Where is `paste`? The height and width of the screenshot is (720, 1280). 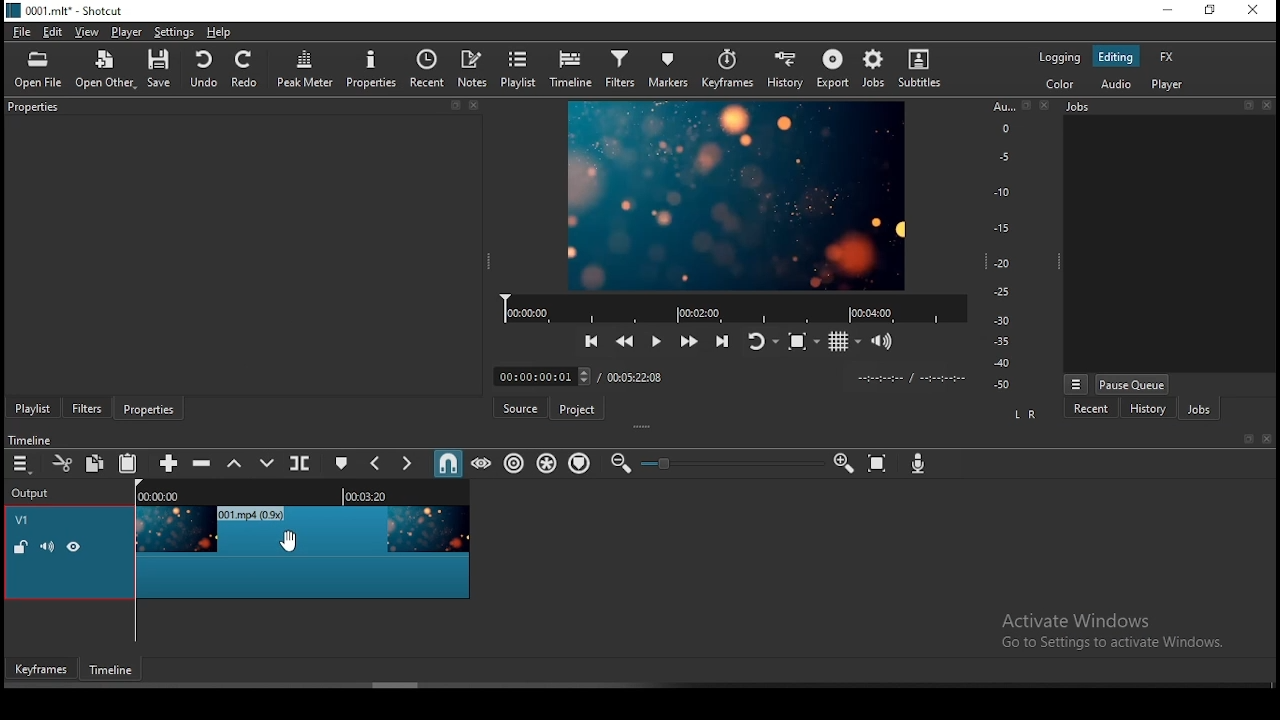
paste is located at coordinates (127, 465).